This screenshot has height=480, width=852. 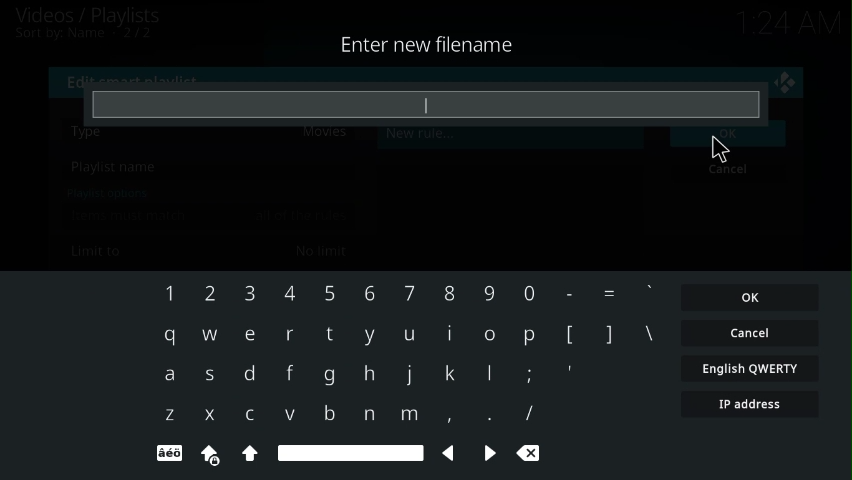 I want to click on t, so click(x=327, y=336).